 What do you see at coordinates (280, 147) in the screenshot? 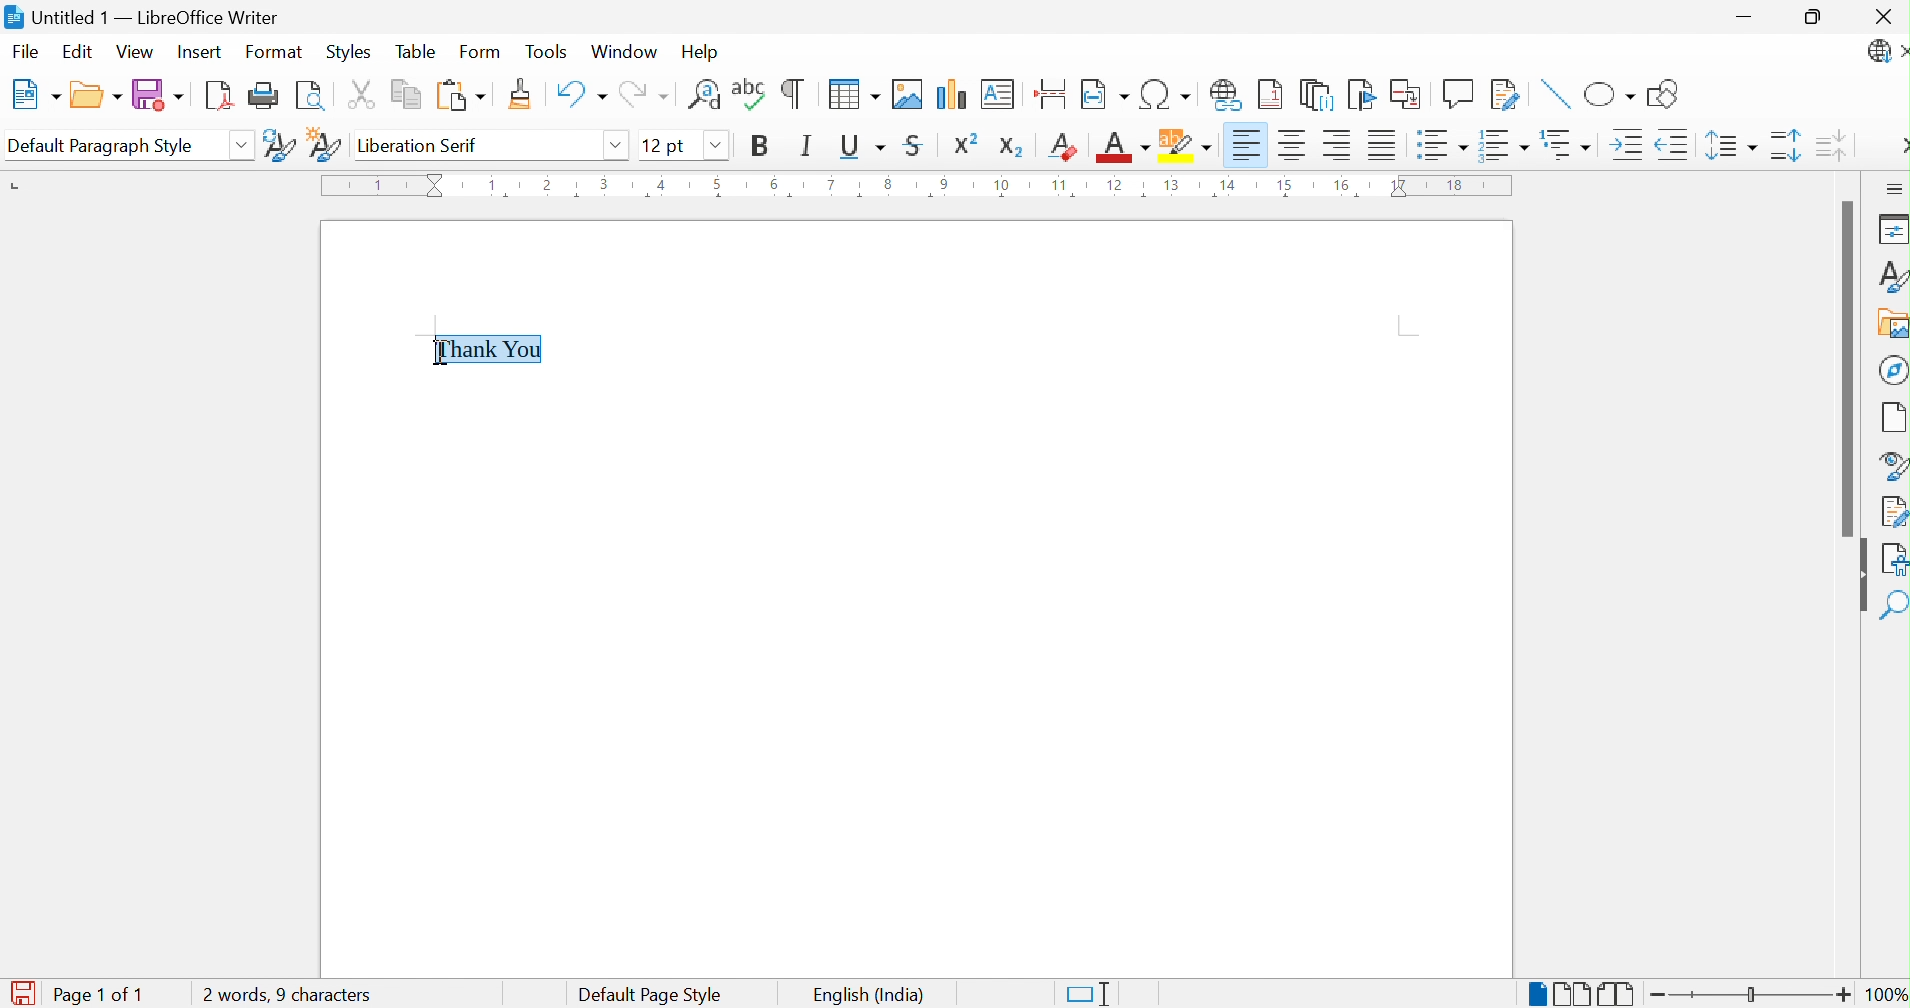
I see `Update Selected Style` at bounding box center [280, 147].